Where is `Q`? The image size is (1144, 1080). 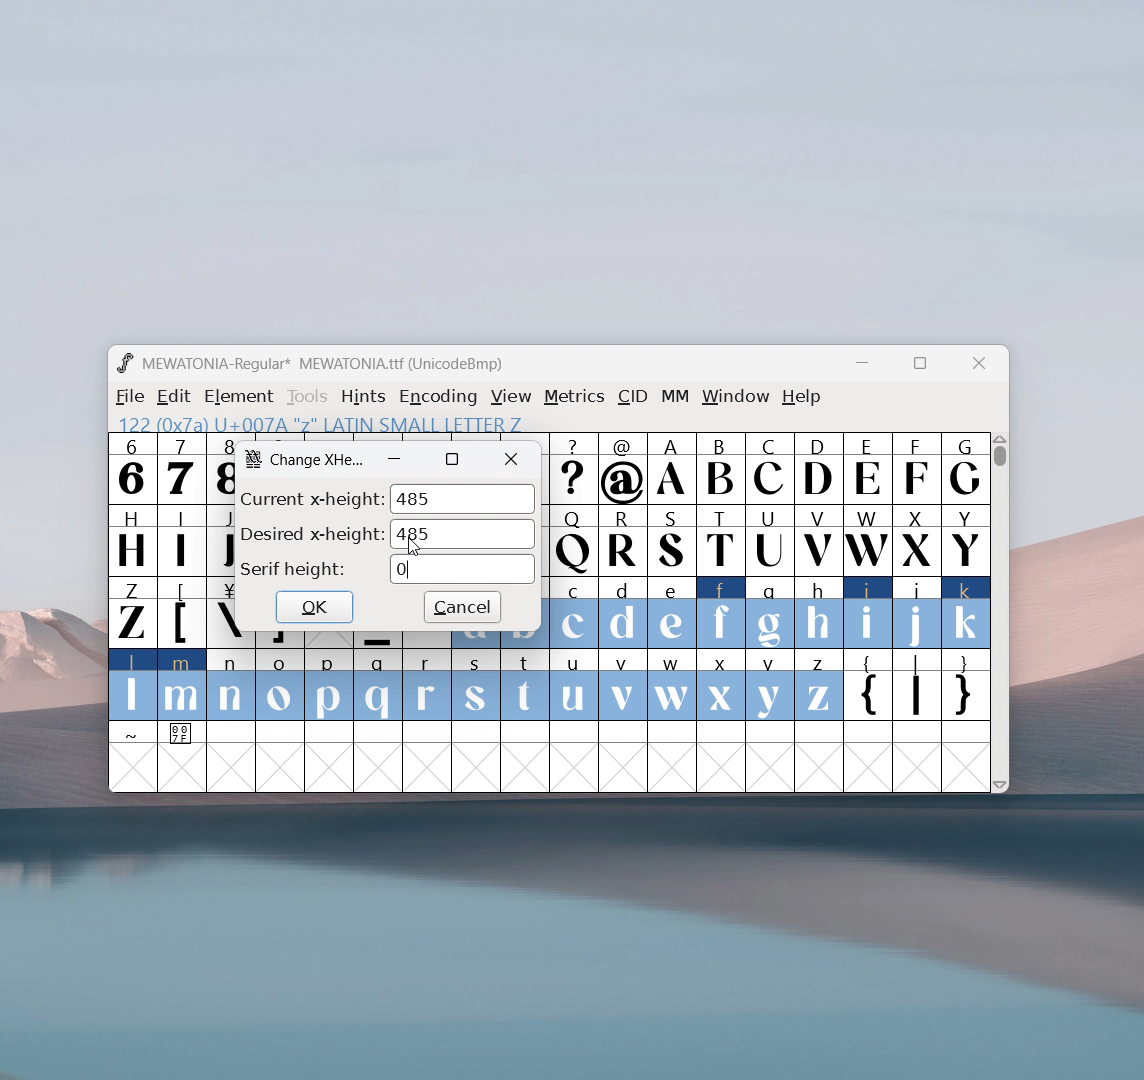 Q is located at coordinates (573, 542).